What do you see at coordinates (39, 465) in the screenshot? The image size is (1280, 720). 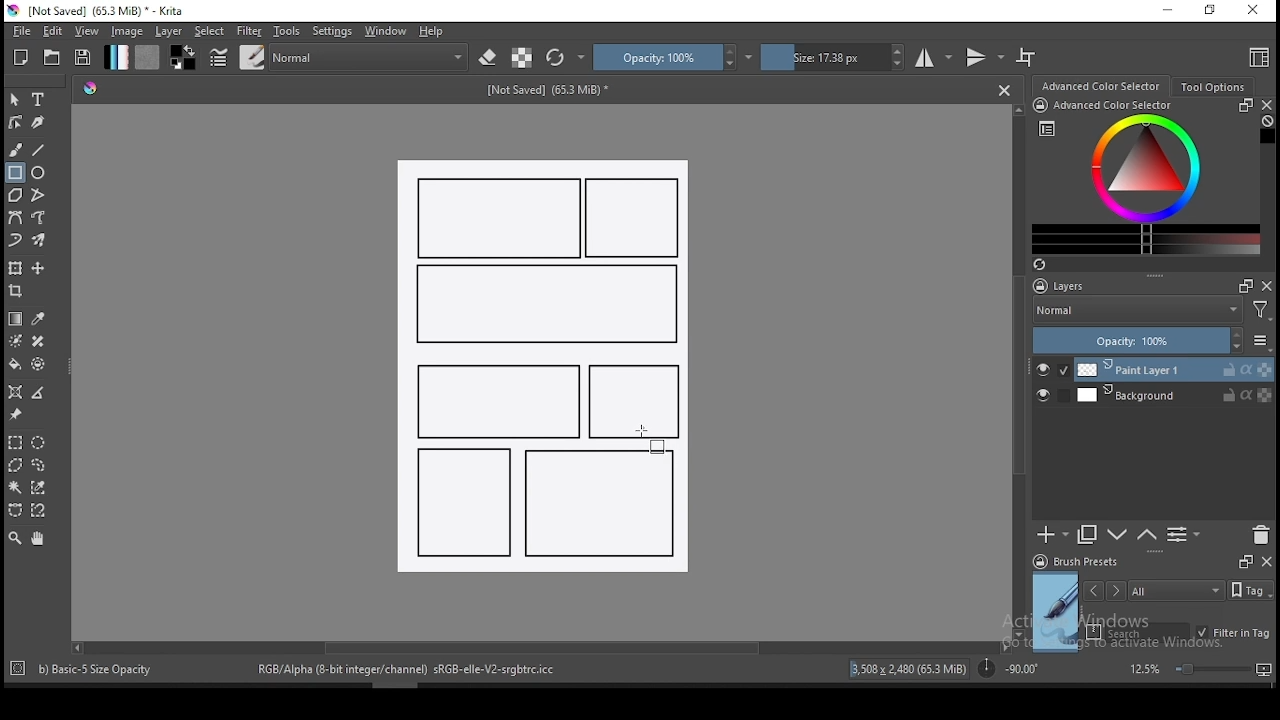 I see `freehand selection tool` at bounding box center [39, 465].